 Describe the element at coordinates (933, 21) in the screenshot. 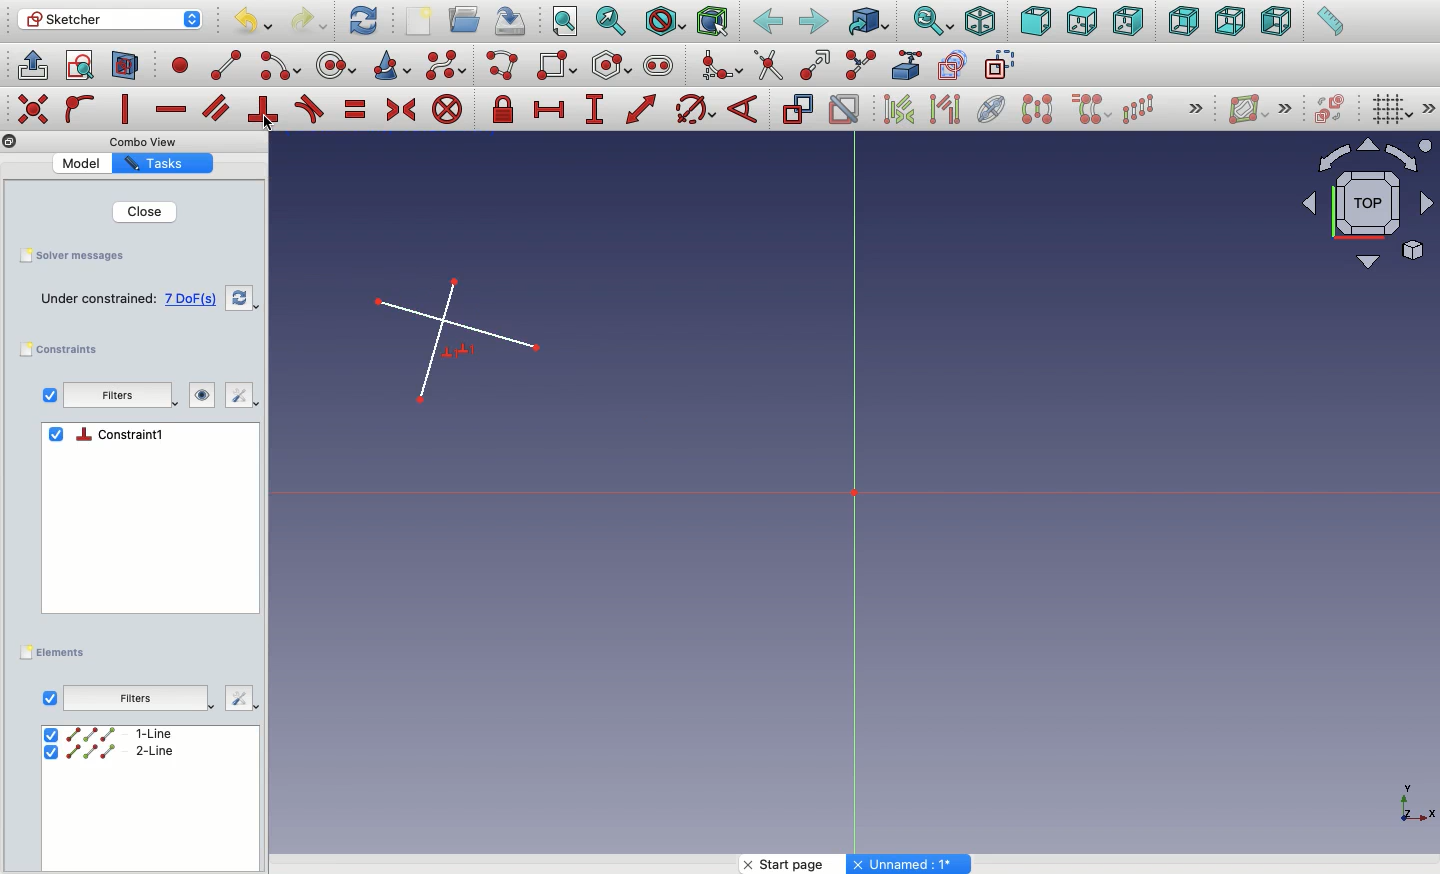

I see `Sync view` at that location.